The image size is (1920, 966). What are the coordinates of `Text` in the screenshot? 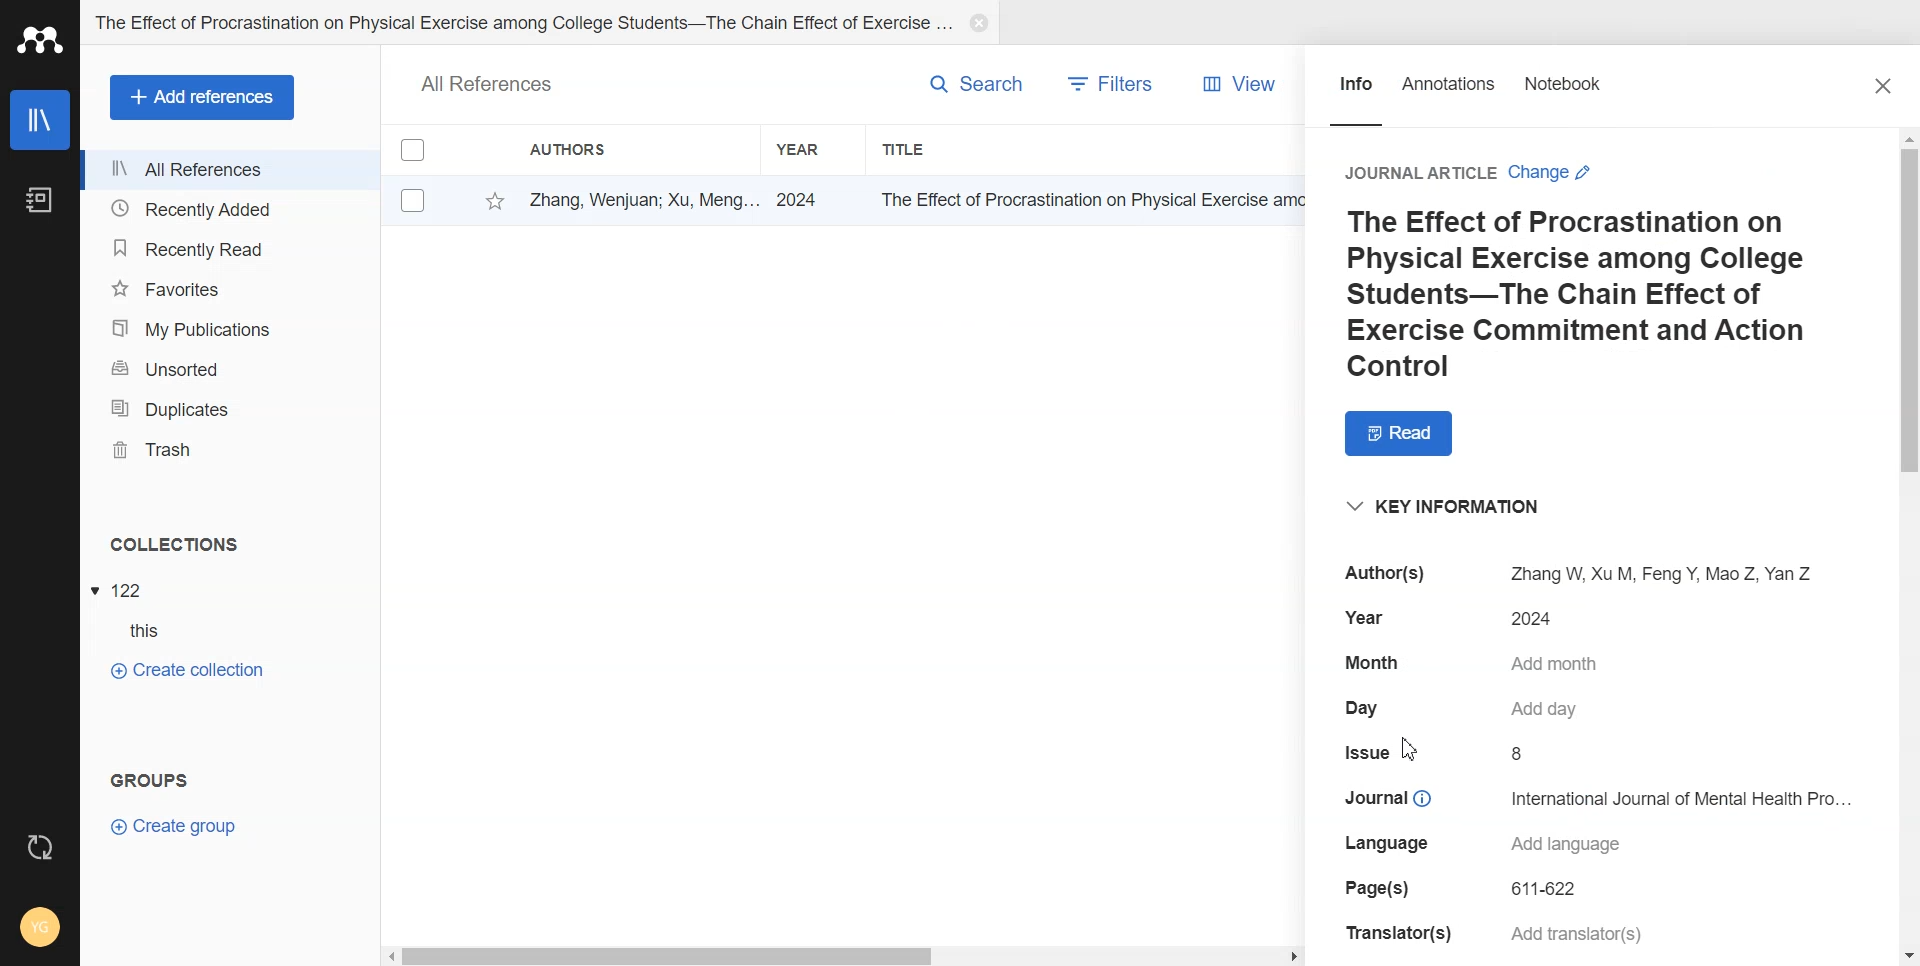 It's located at (145, 776).